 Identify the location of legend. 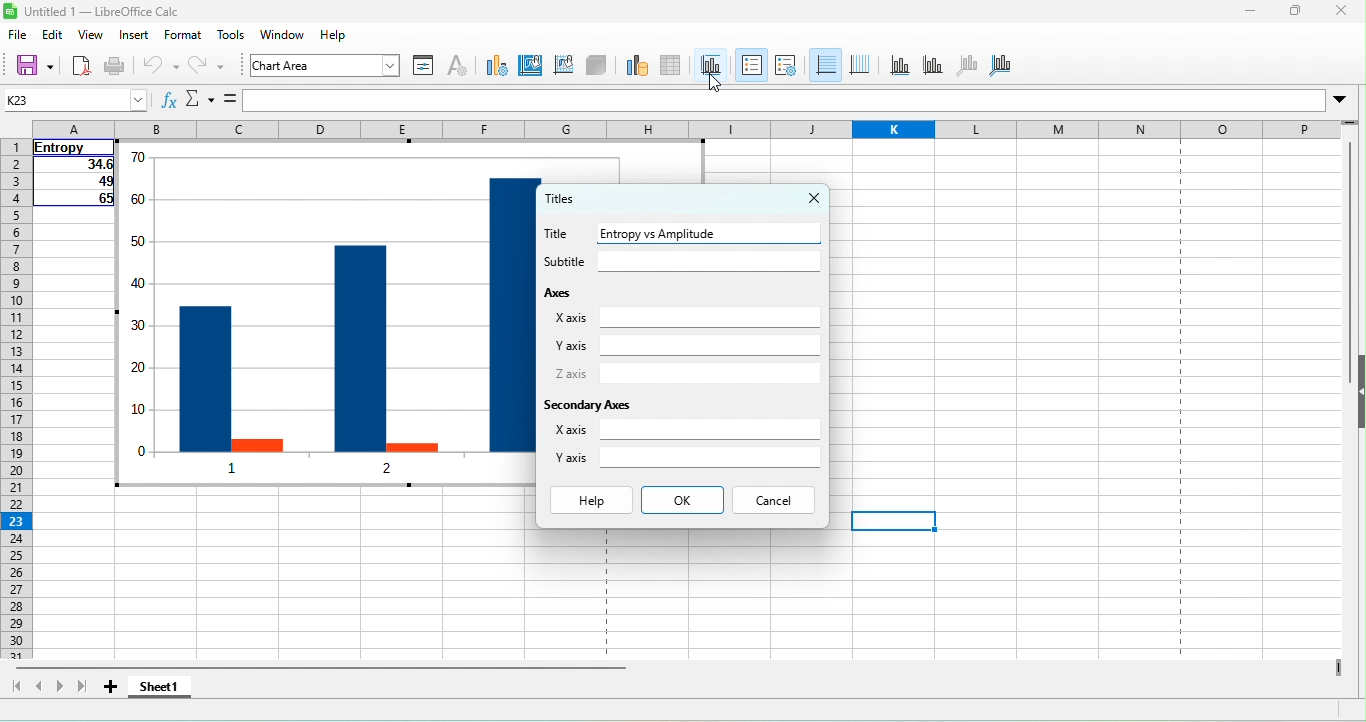
(787, 66).